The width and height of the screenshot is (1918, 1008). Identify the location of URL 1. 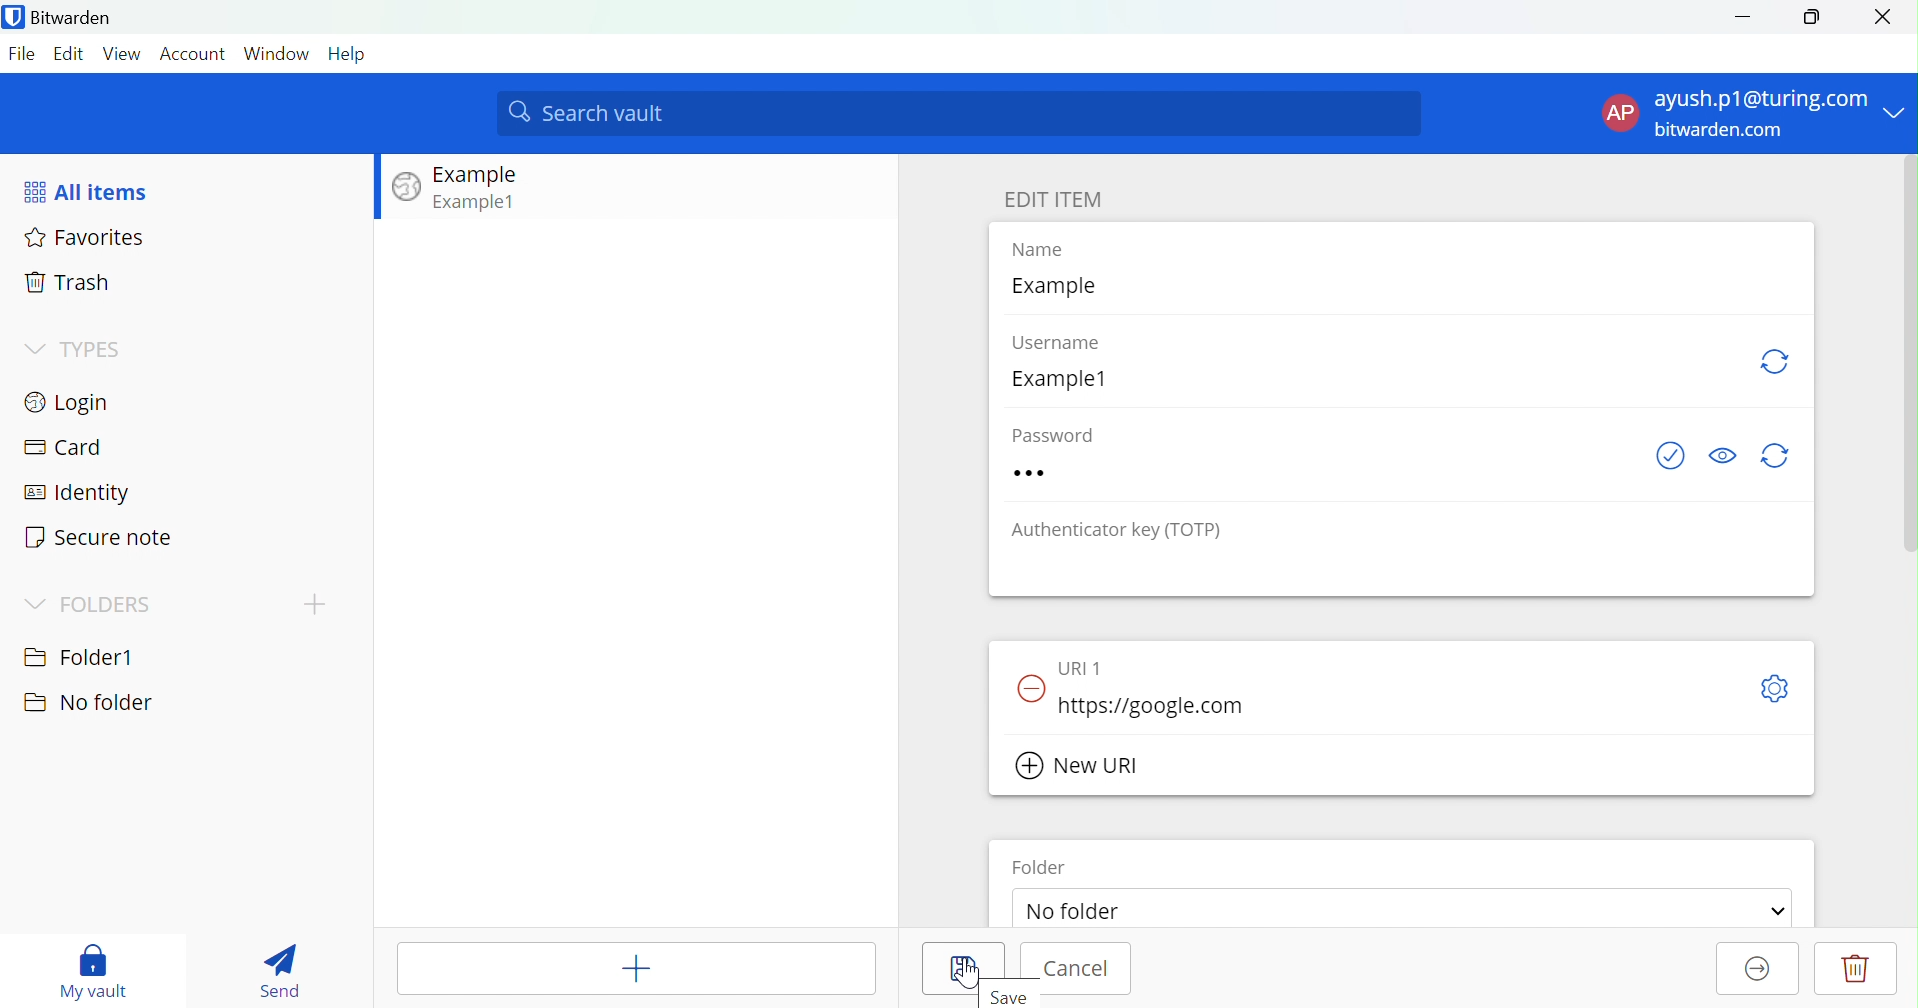
(1088, 665).